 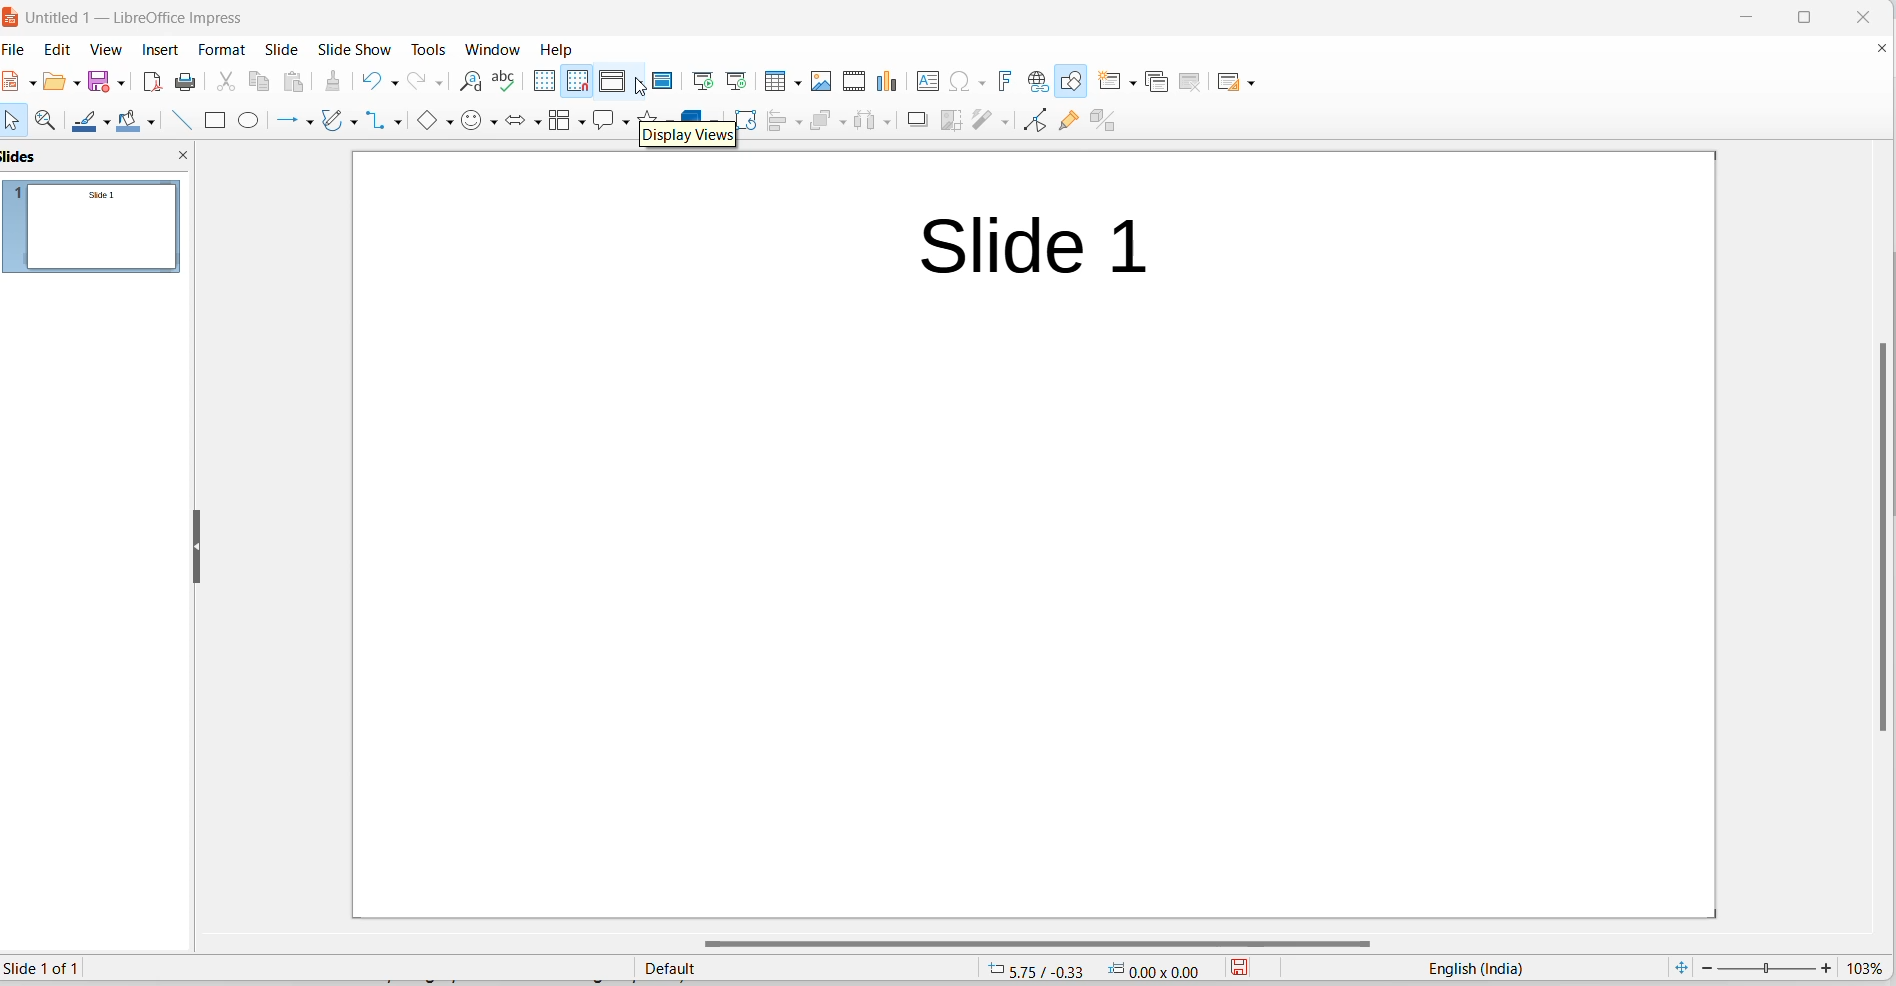 I want to click on toggle extrusion, so click(x=1110, y=123).